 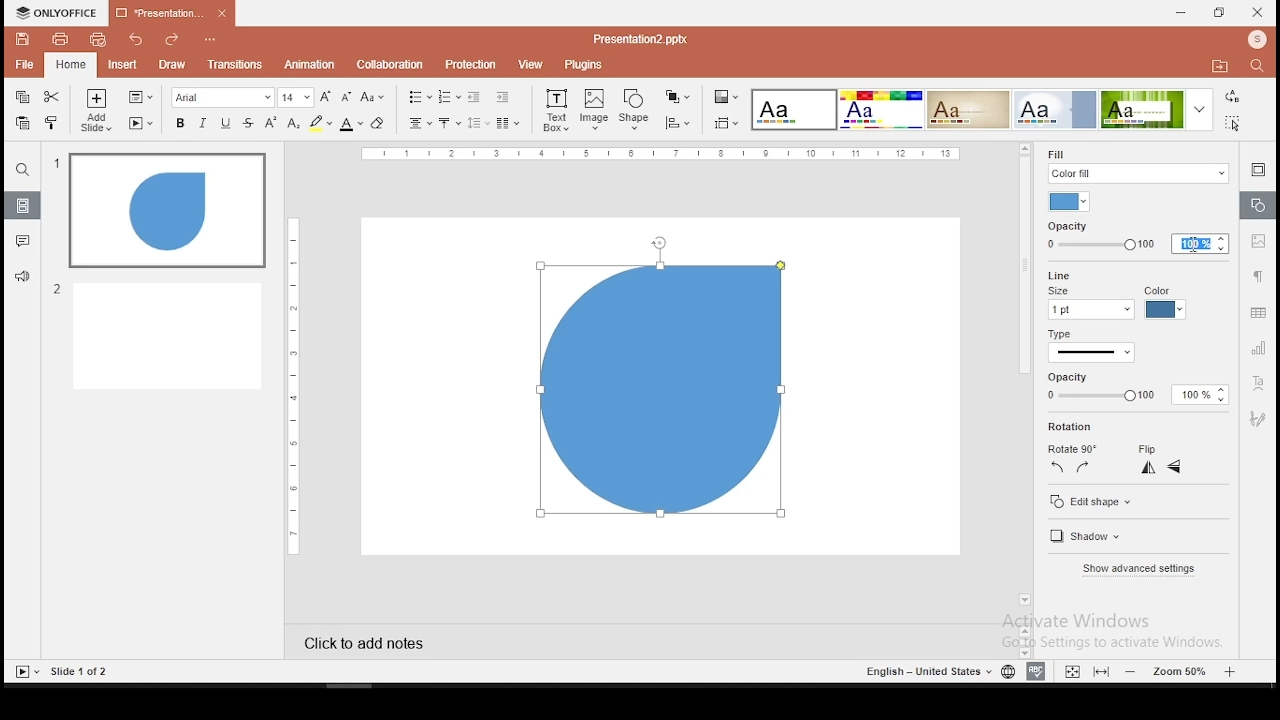 I want to click on image settings, so click(x=1260, y=243).